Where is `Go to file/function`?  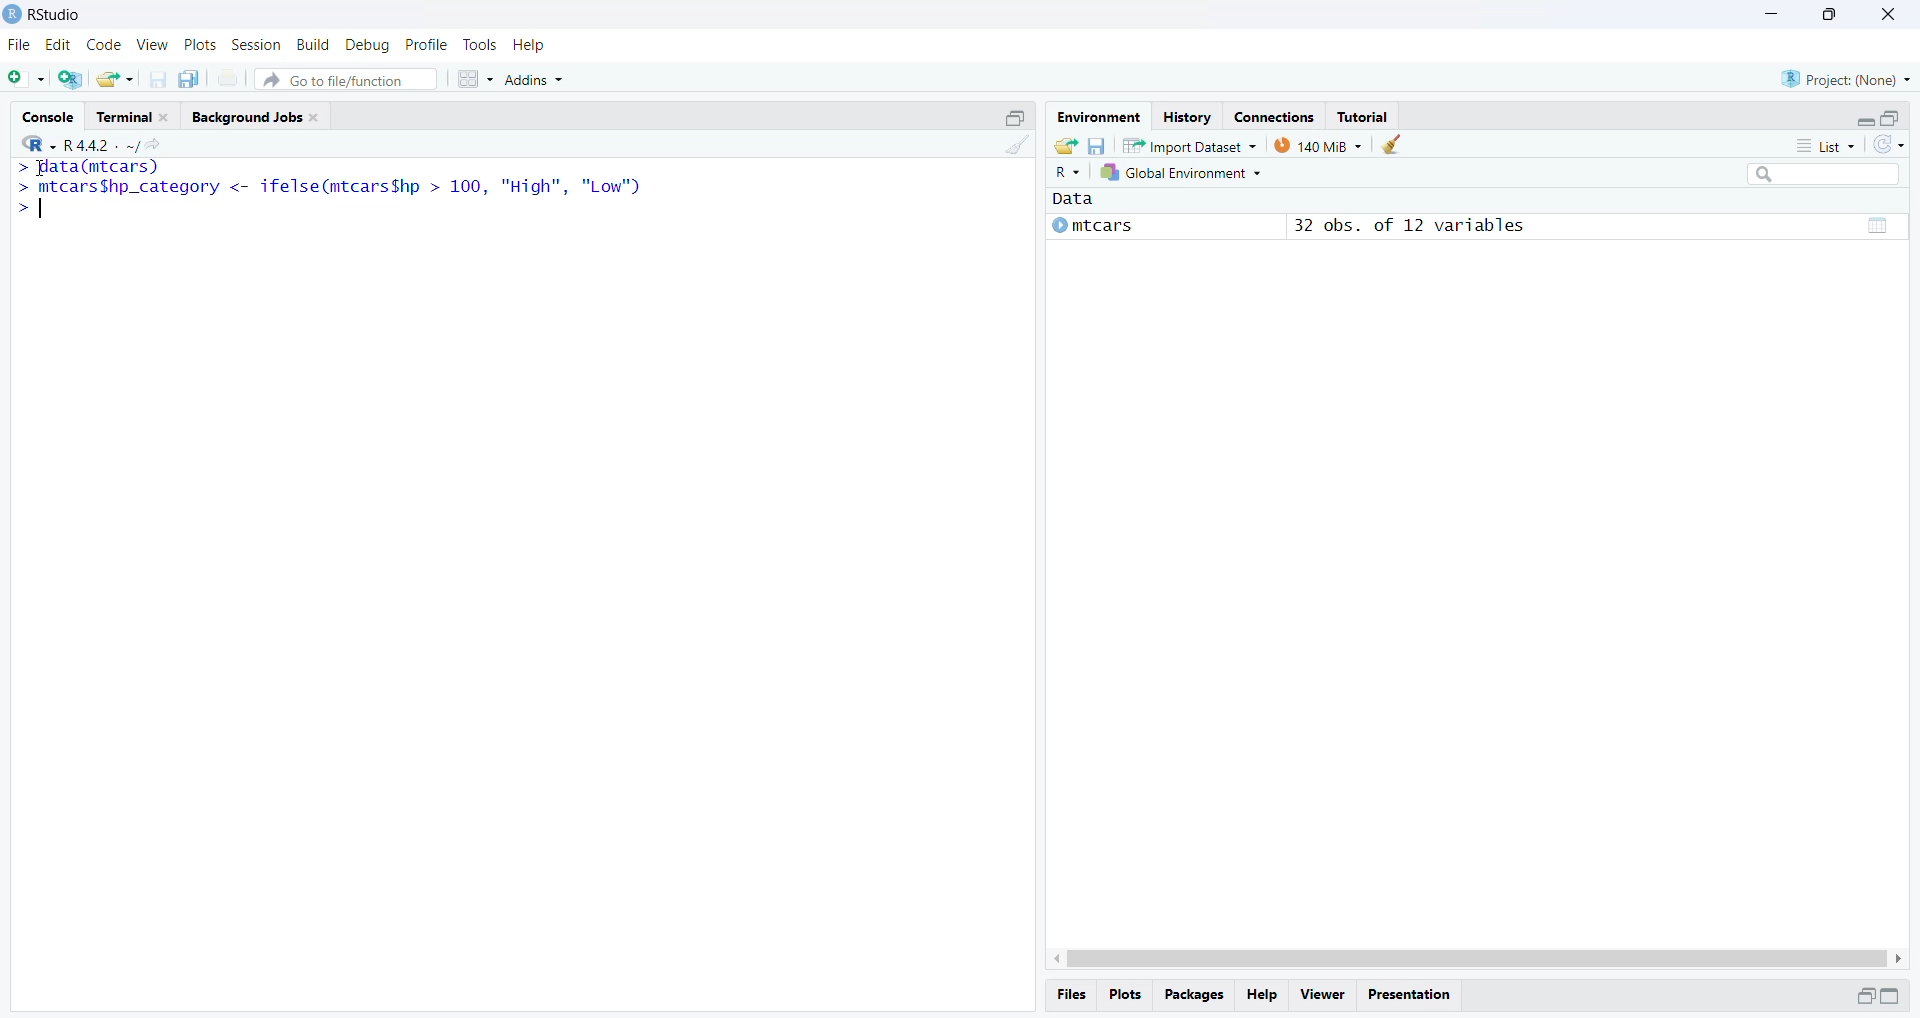
Go to file/function is located at coordinates (348, 78).